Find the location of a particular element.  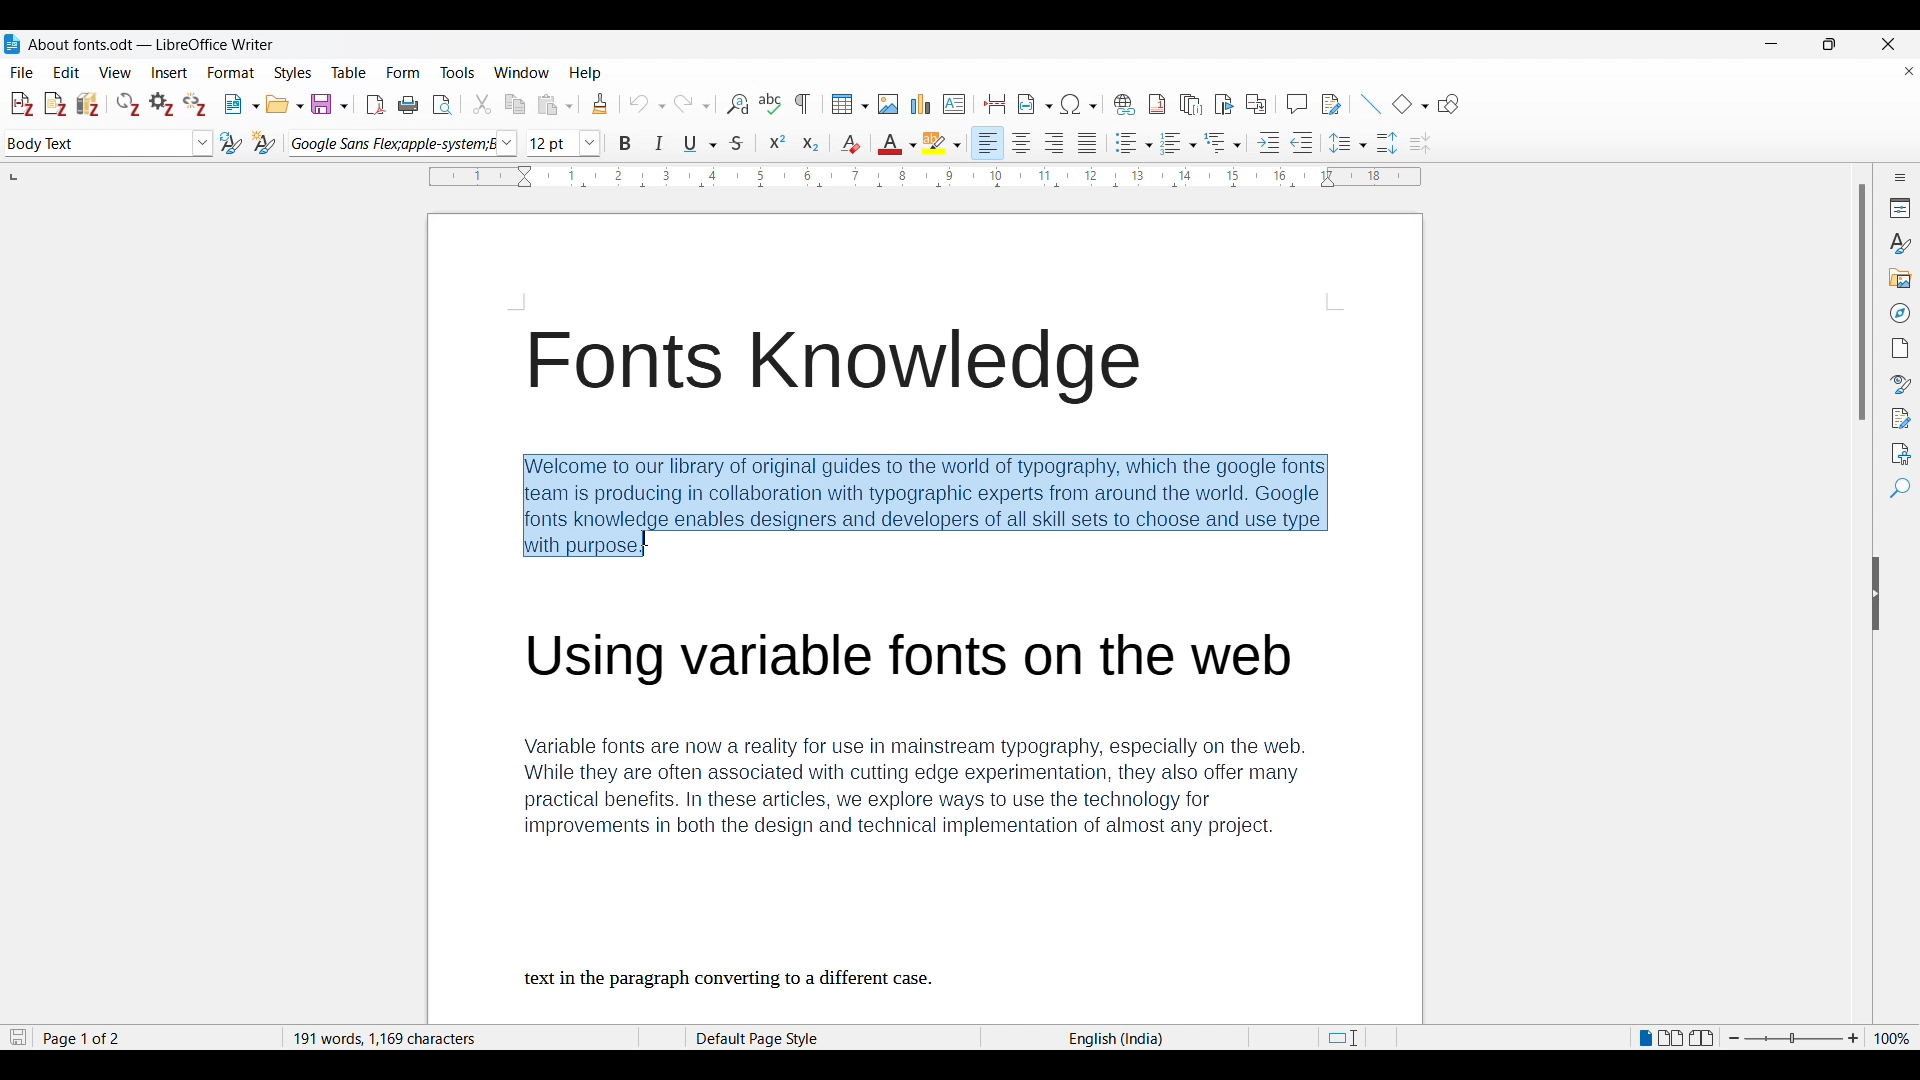

Page cut is located at coordinates (1343, 1035).